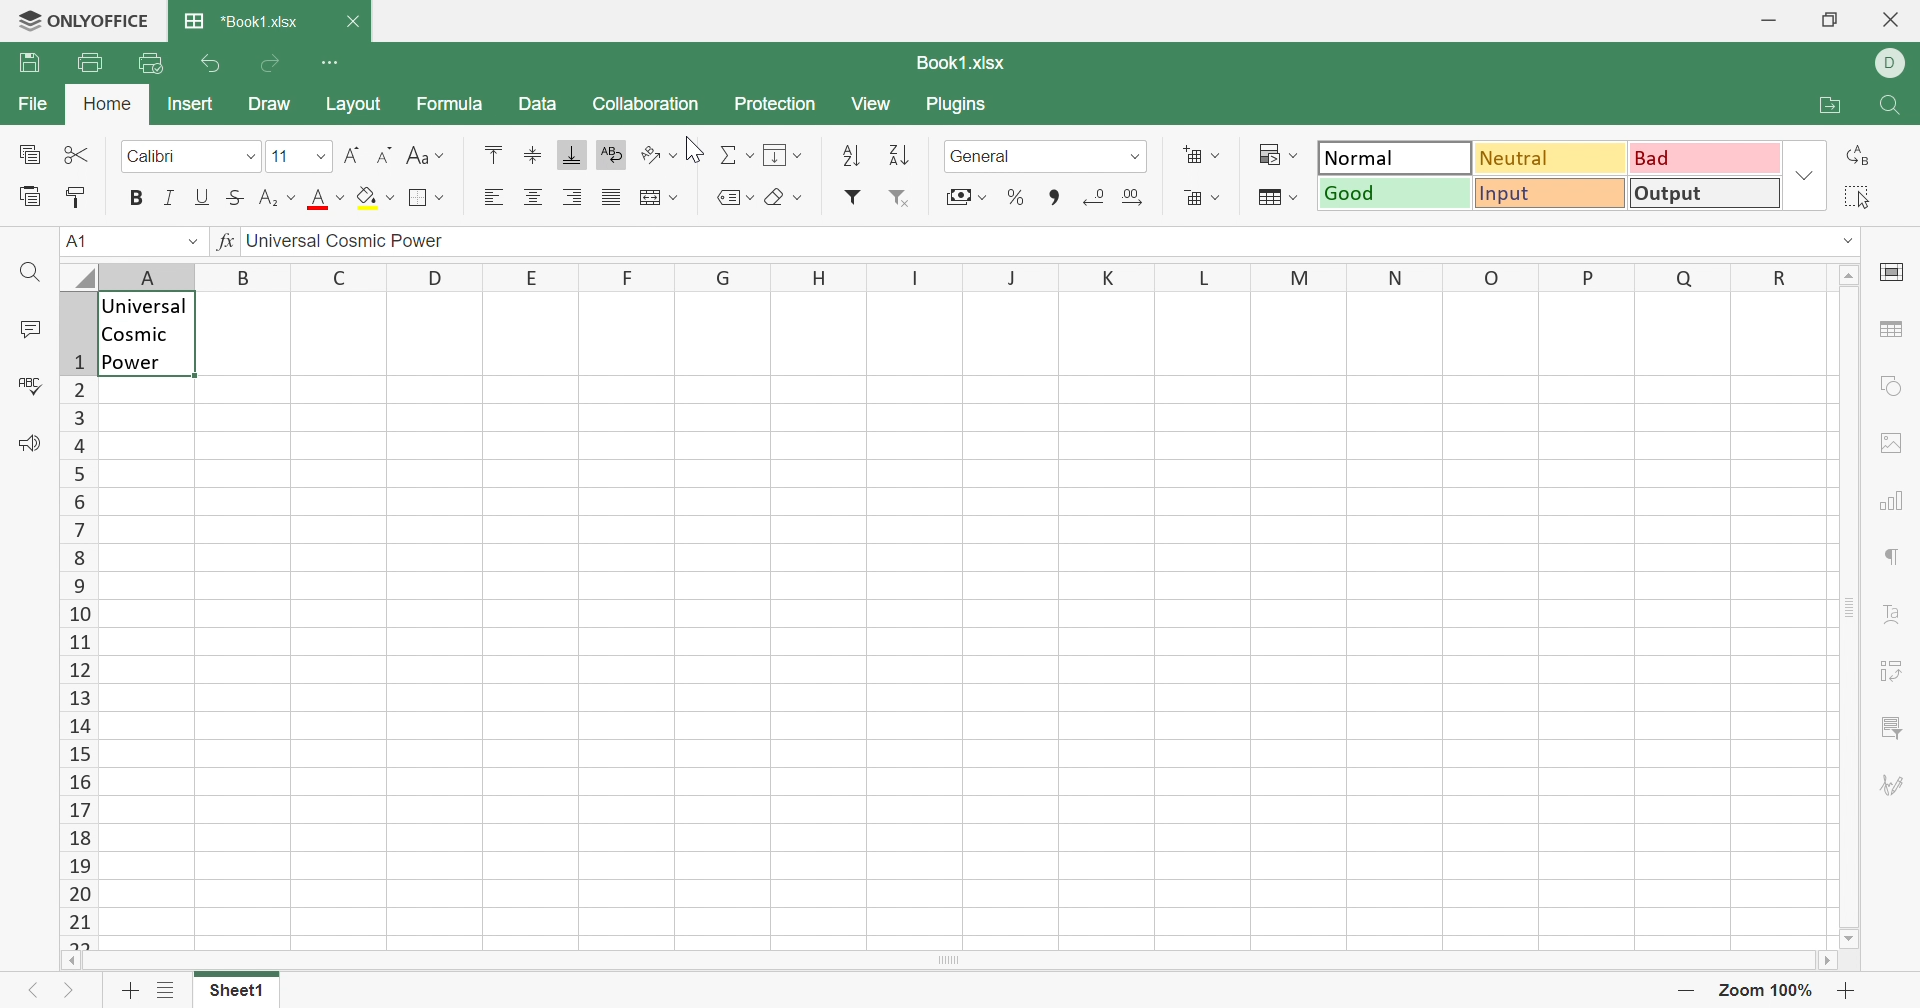  Describe the element at coordinates (1395, 193) in the screenshot. I see `Good` at that location.